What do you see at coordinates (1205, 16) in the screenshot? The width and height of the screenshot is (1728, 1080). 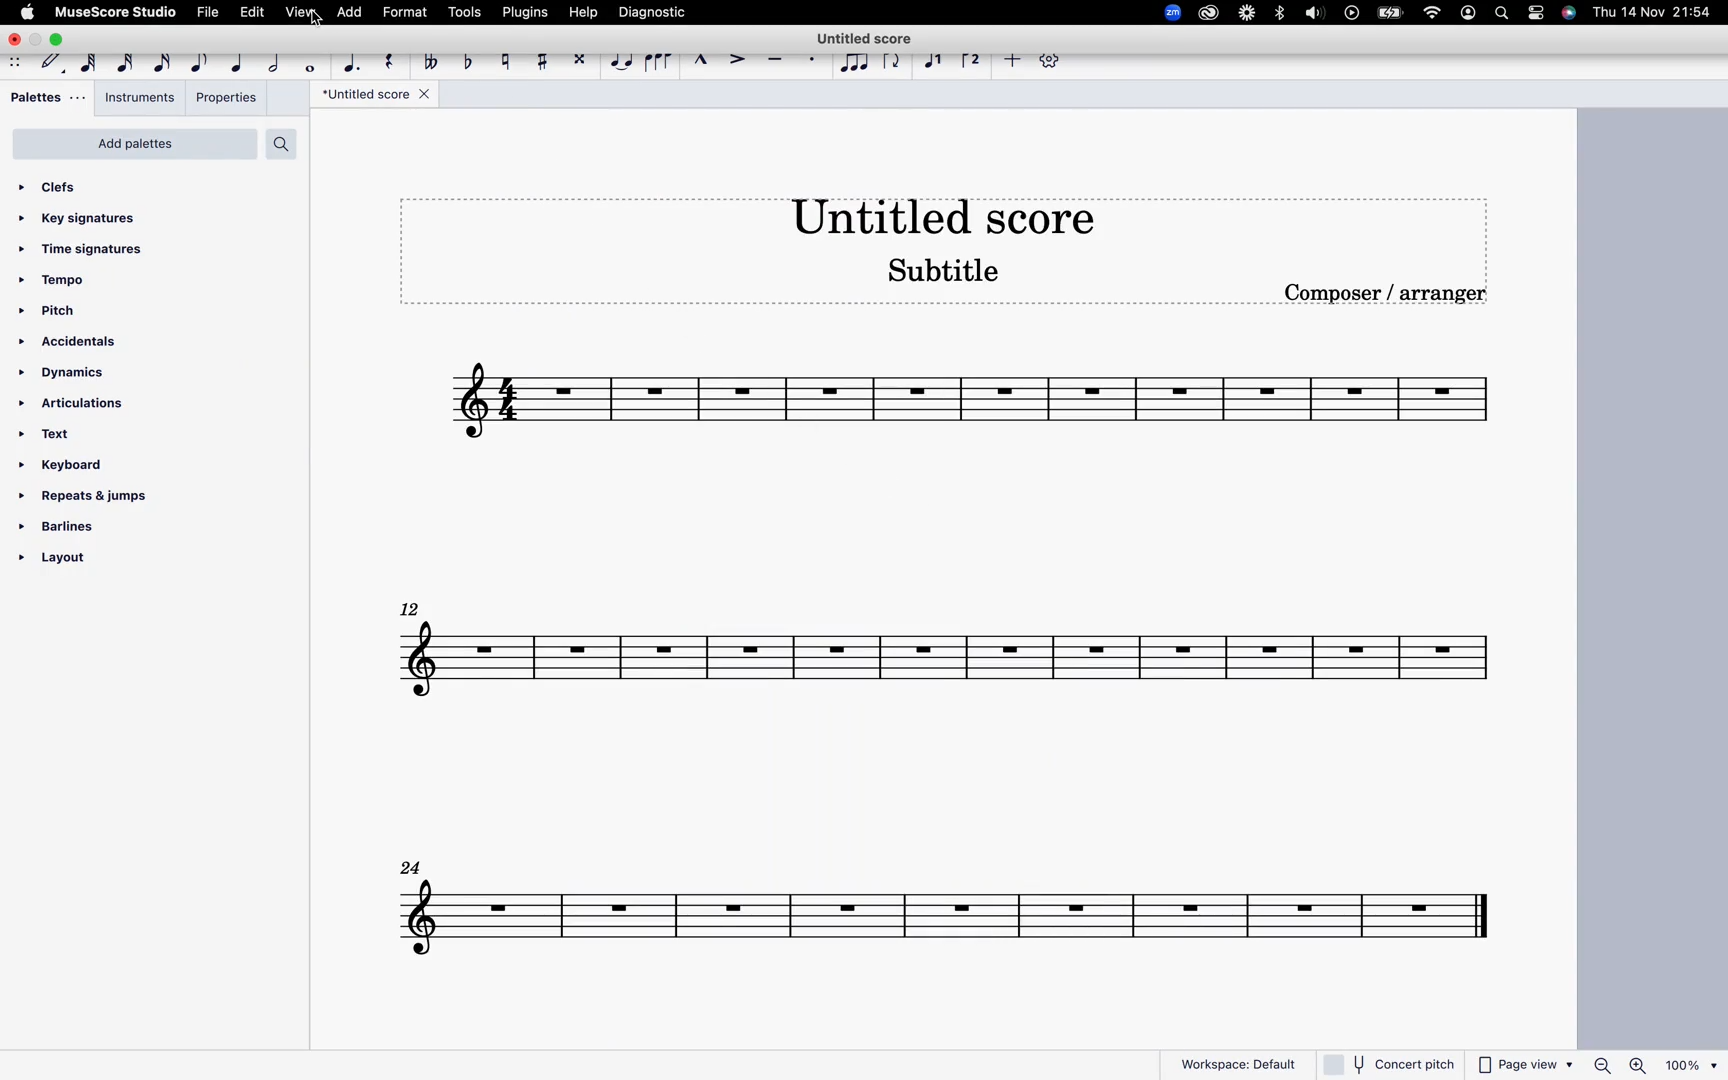 I see `creative cloud` at bounding box center [1205, 16].